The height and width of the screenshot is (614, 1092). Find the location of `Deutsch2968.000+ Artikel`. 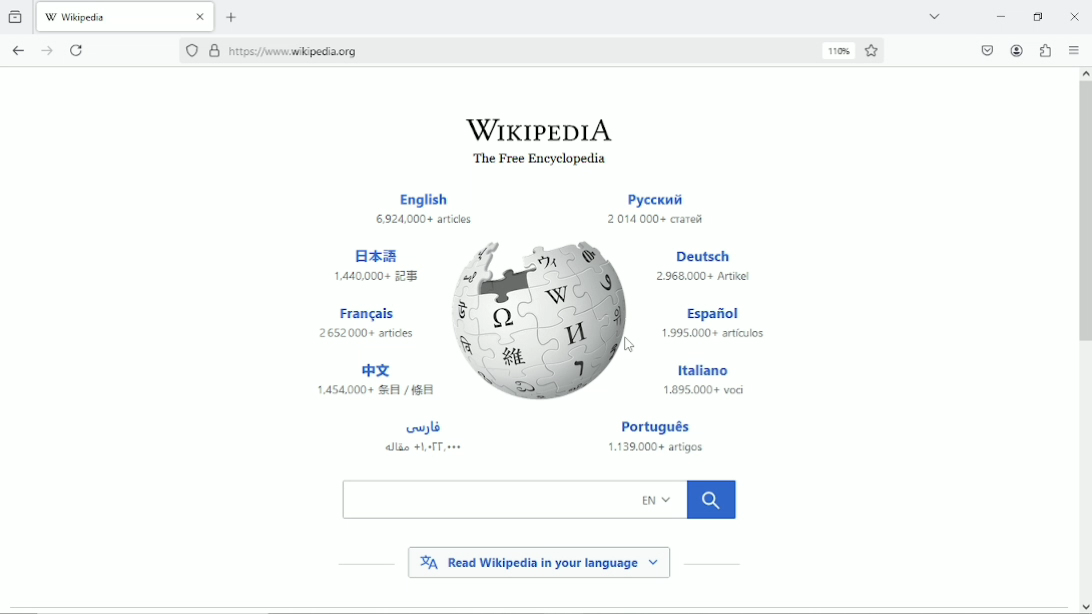

Deutsch2968.000+ Artikel is located at coordinates (703, 266).